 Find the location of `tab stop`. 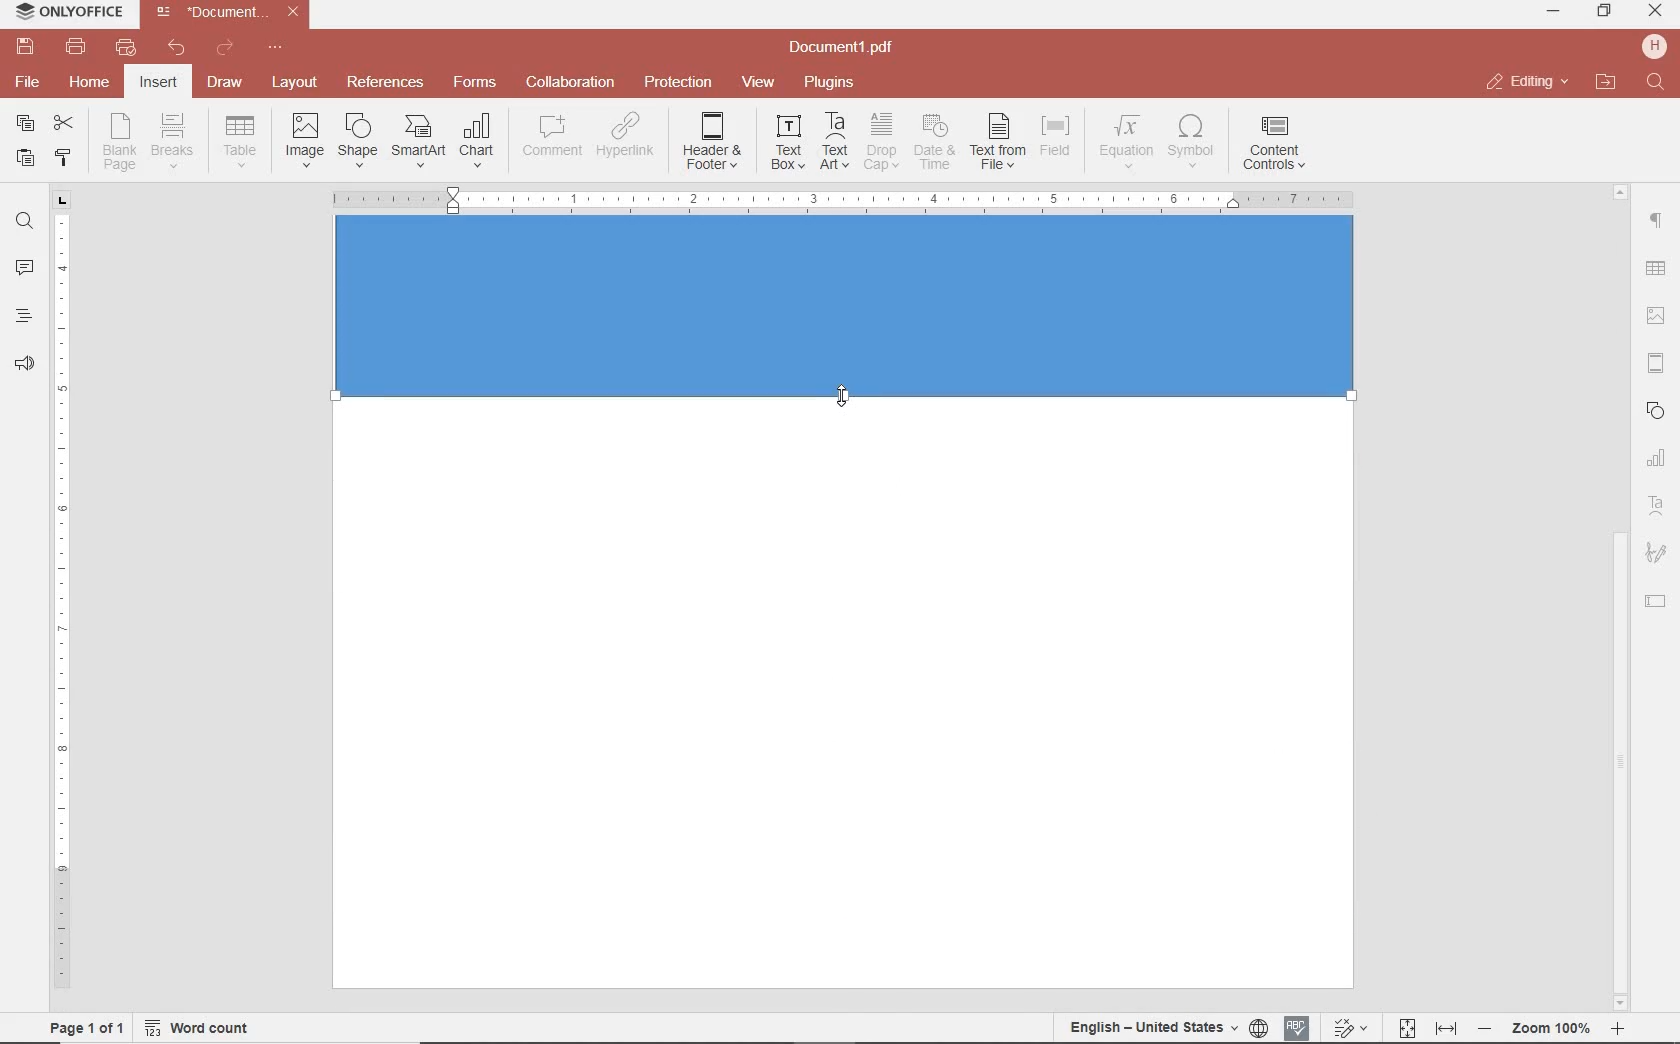

tab stop is located at coordinates (63, 199).